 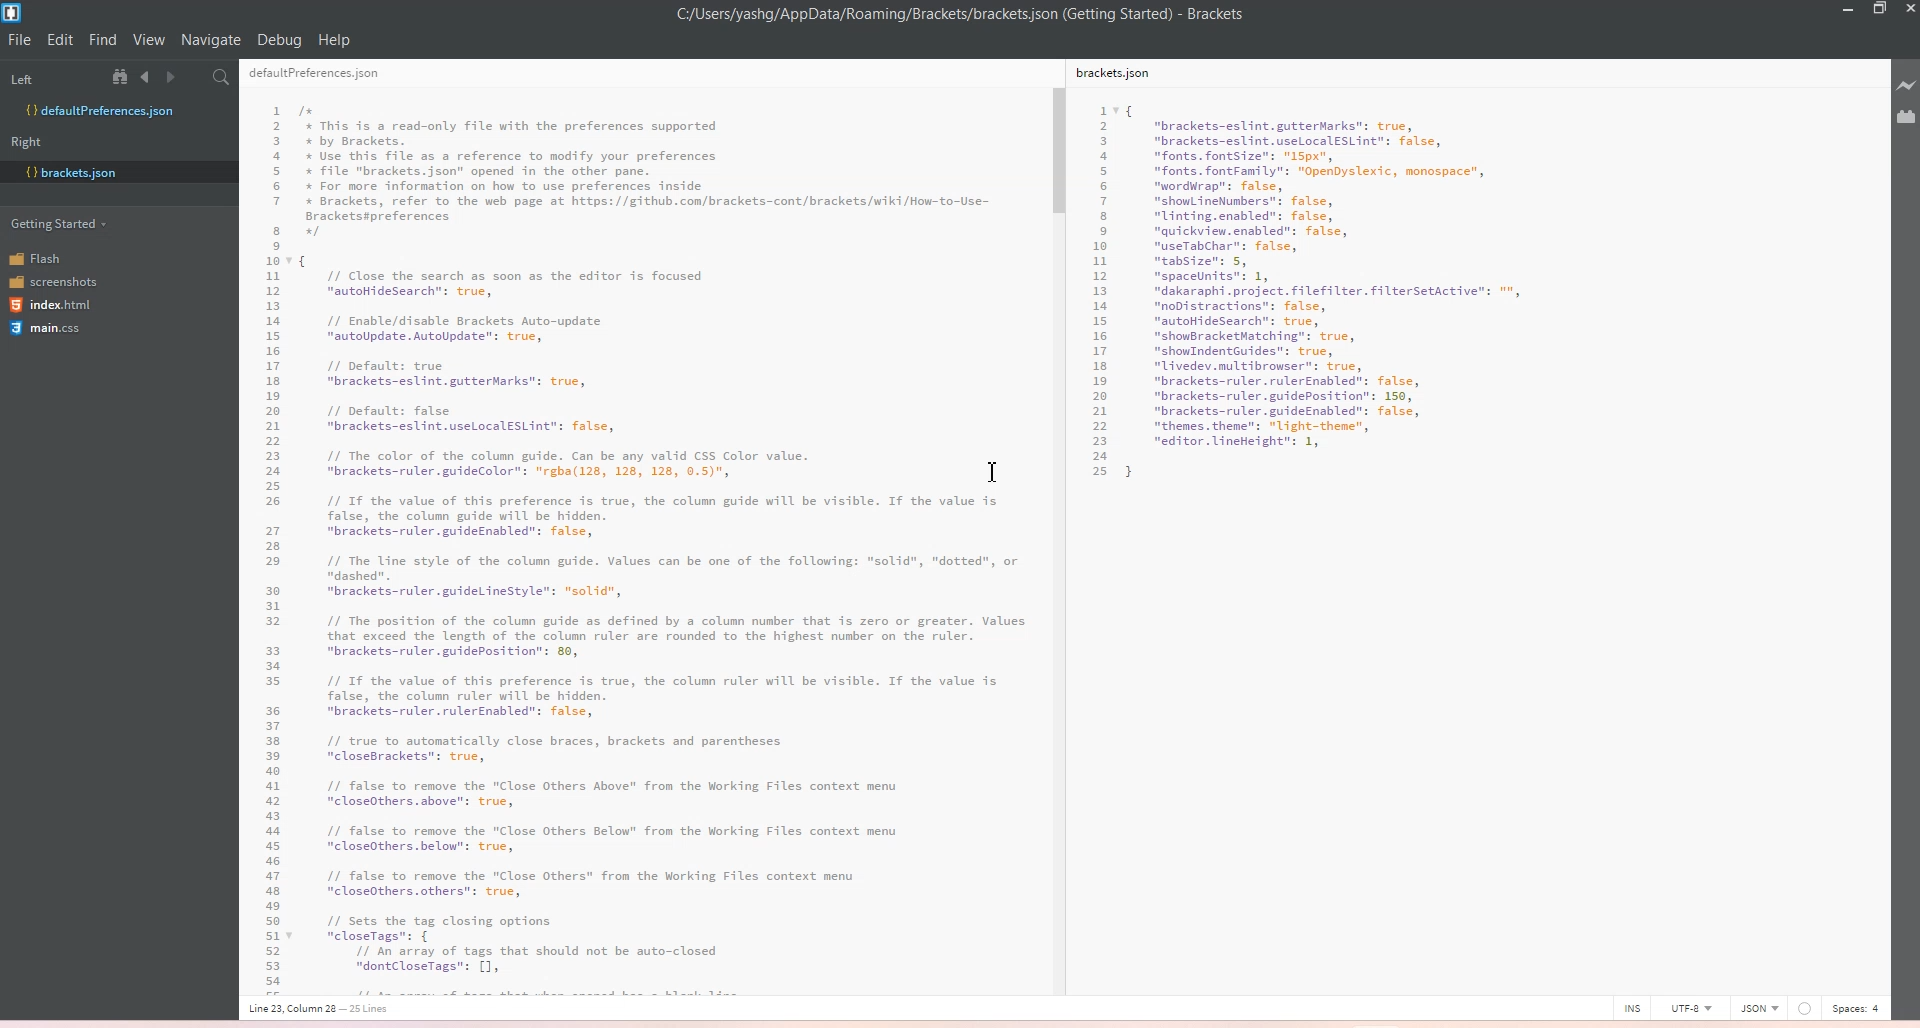 What do you see at coordinates (1906, 117) in the screenshot?
I see `Extension Manager` at bounding box center [1906, 117].